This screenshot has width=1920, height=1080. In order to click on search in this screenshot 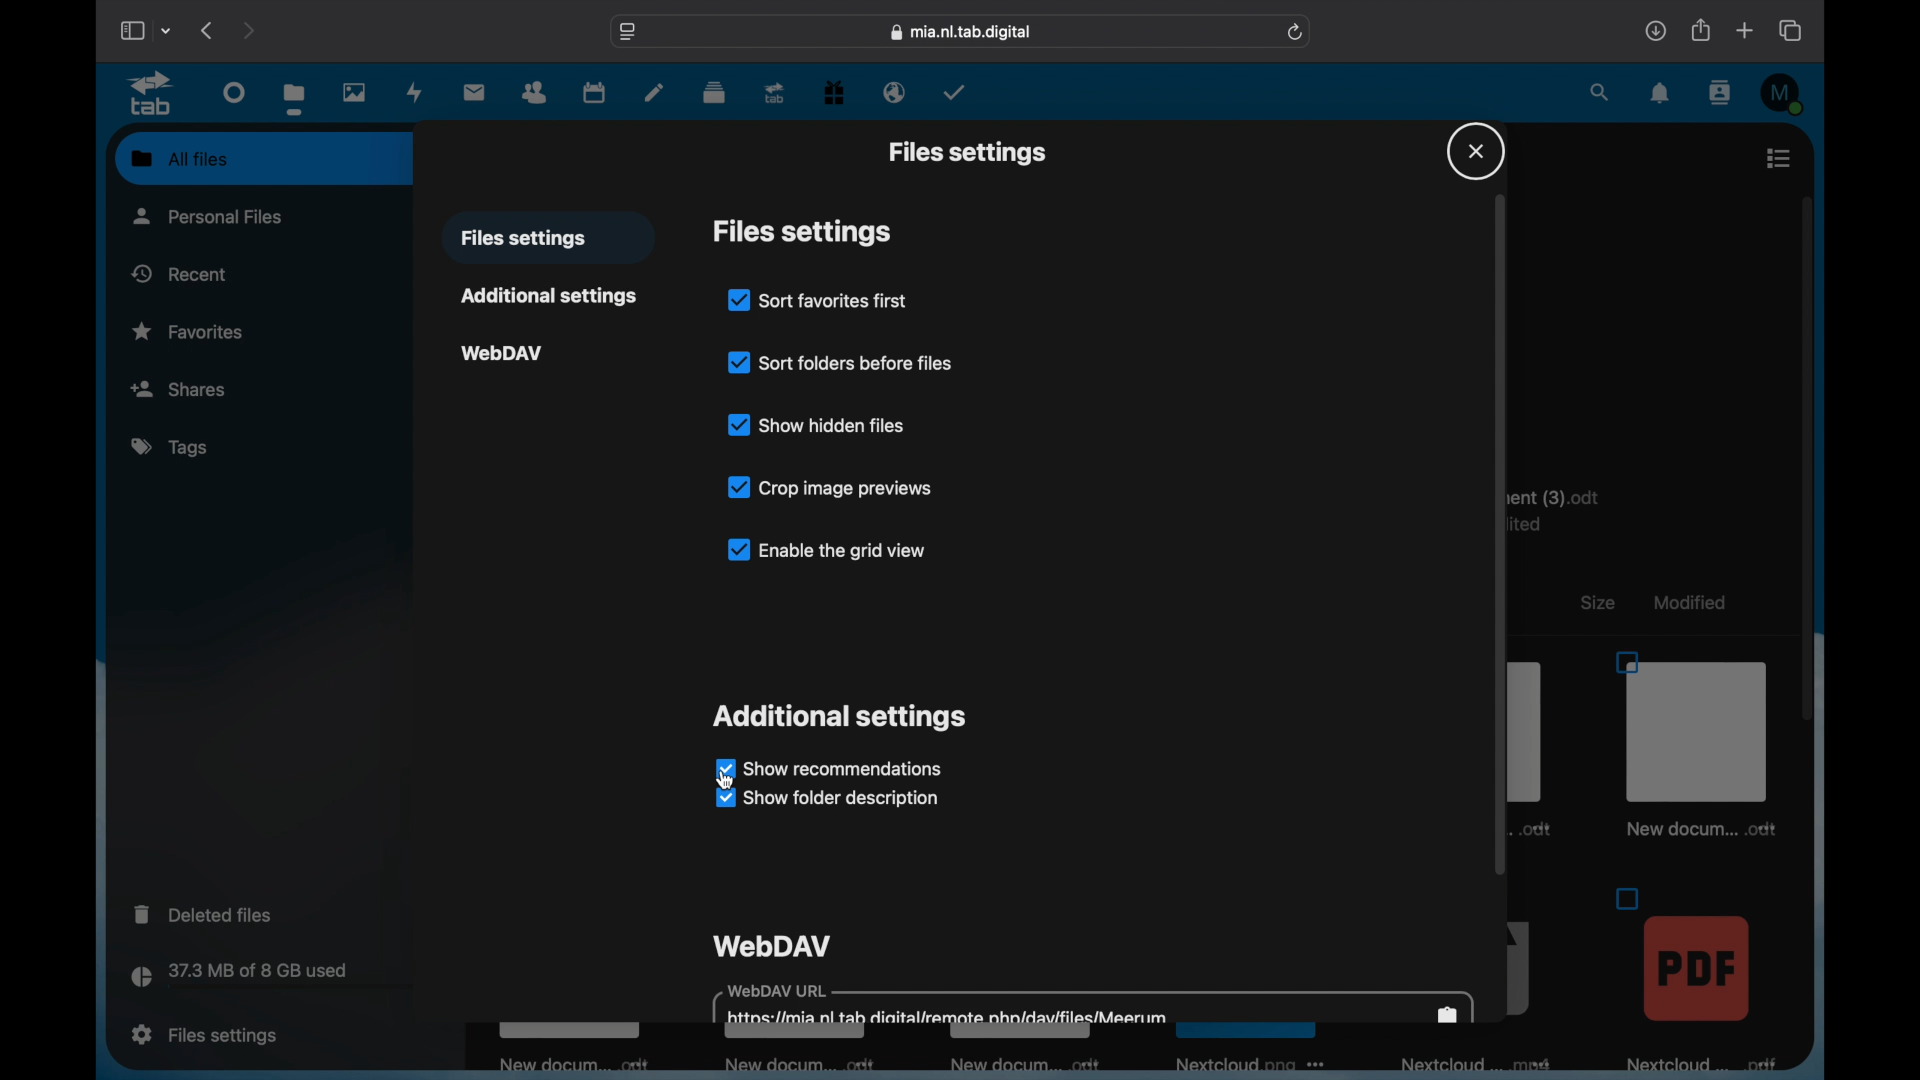, I will do `click(1601, 92)`.